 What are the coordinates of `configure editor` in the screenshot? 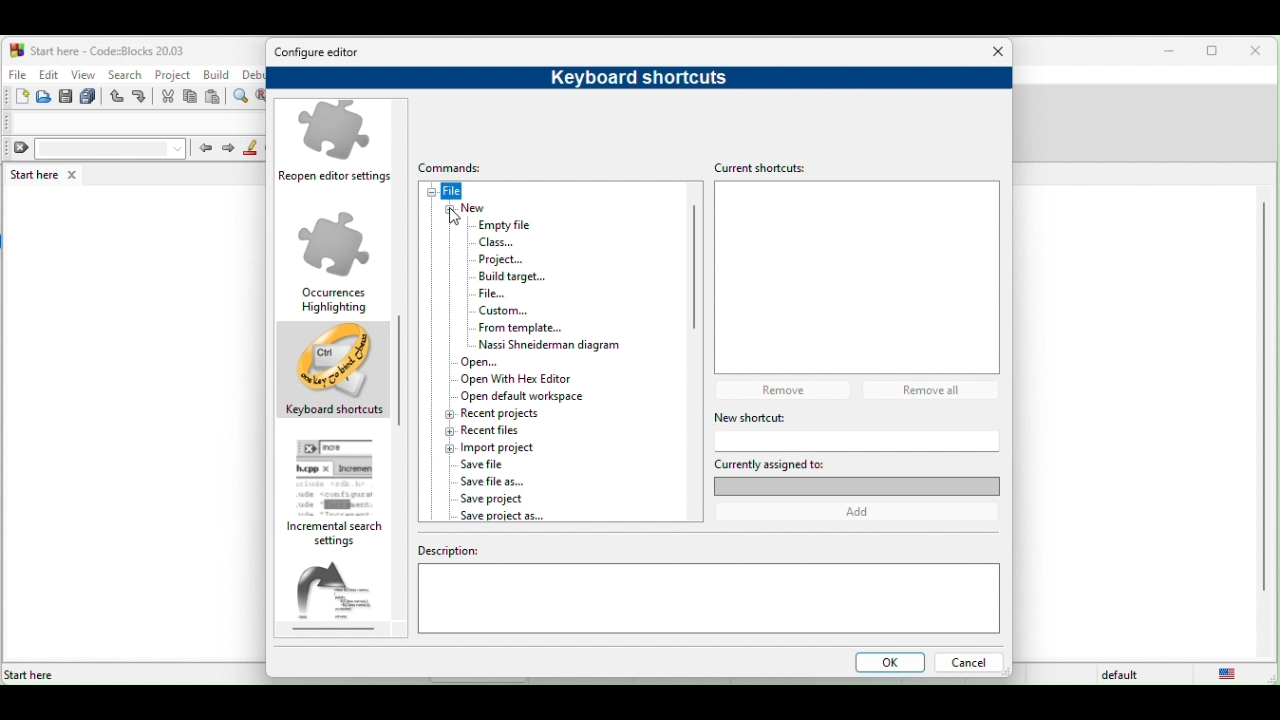 It's located at (323, 53).